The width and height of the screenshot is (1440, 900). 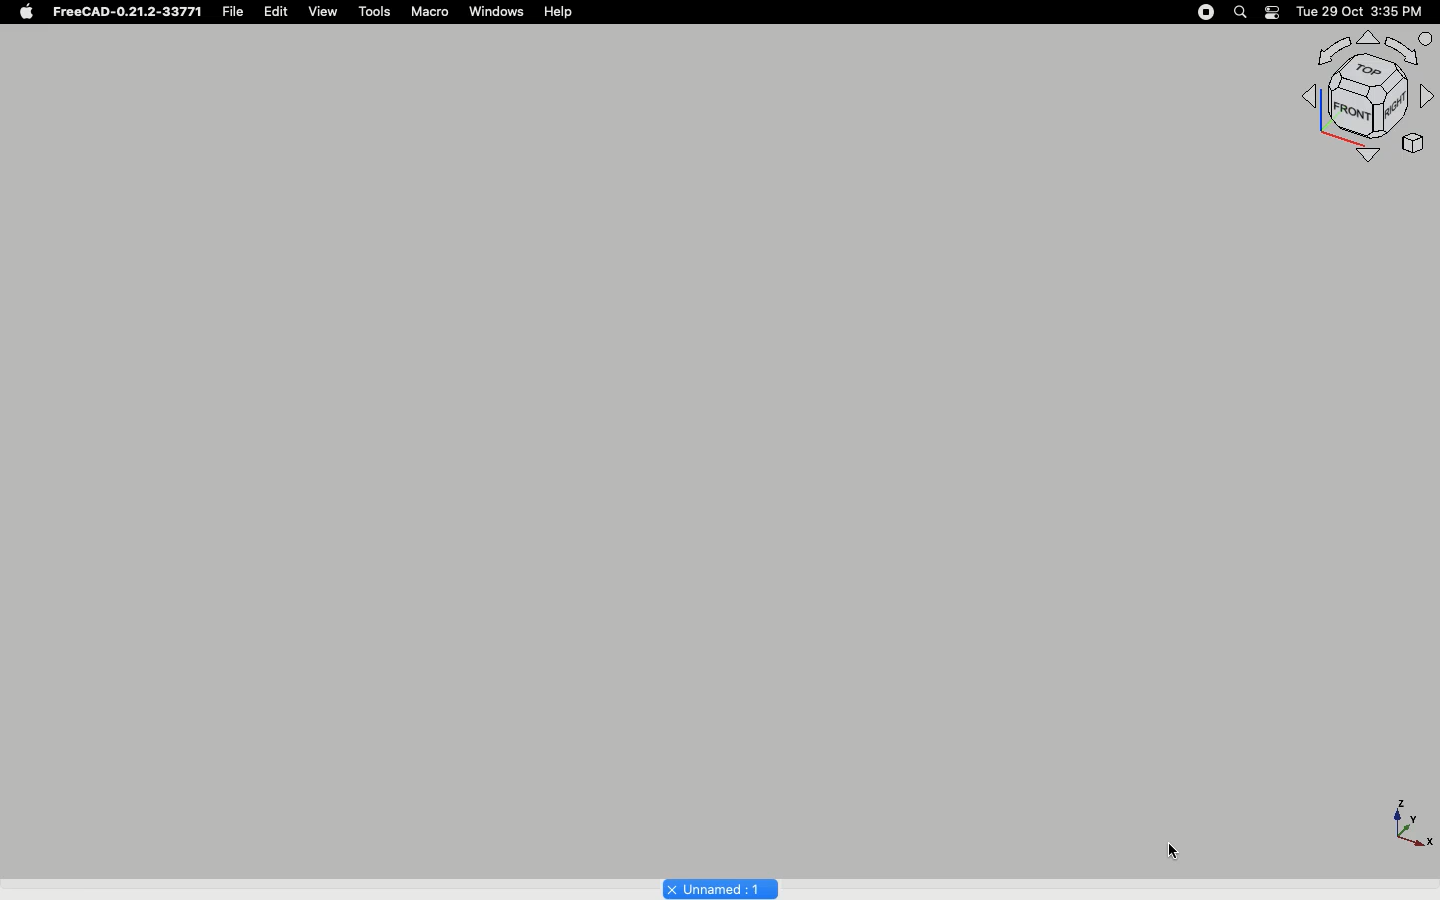 What do you see at coordinates (238, 12) in the screenshot?
I see `file` at bounding box center [238, 12].